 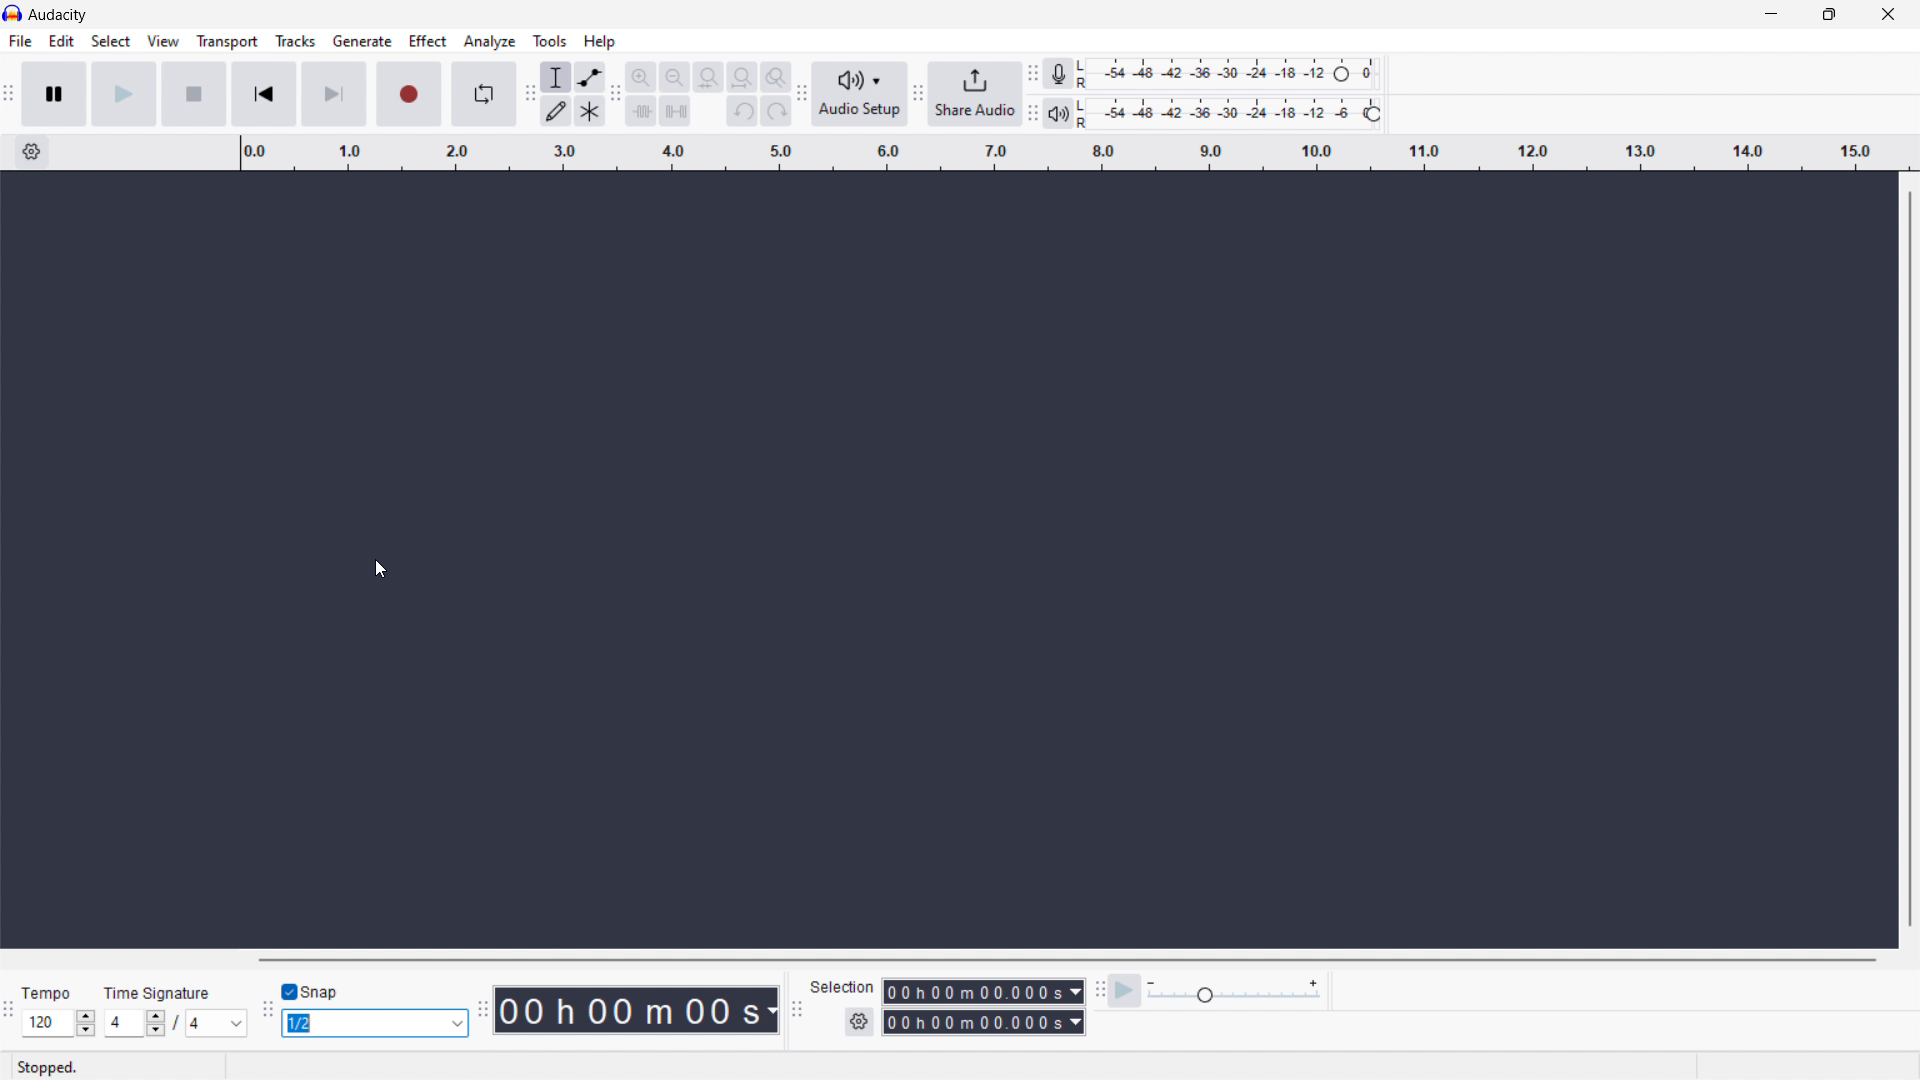 I want to click on enable looping, so click(x=482, y=94).